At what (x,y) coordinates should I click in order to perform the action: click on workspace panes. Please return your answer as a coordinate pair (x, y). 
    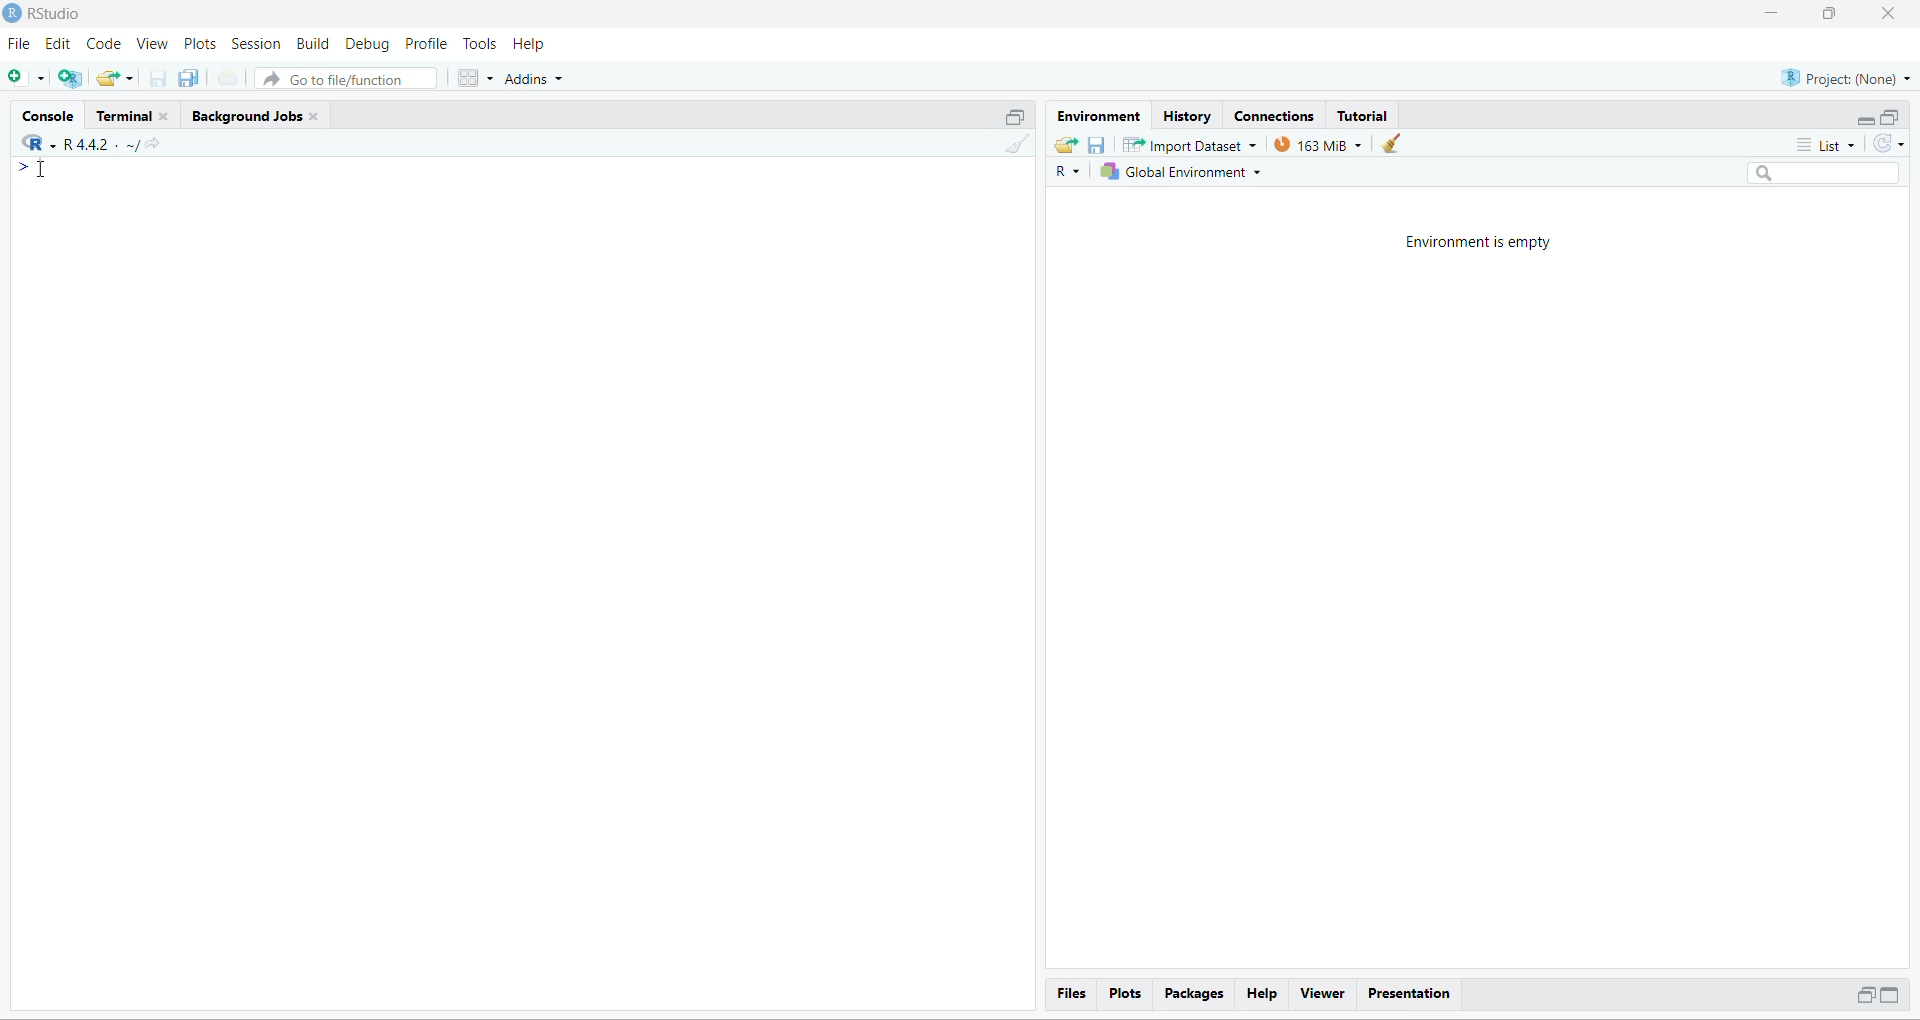
    Looking at the image, I should click on (474, 78).